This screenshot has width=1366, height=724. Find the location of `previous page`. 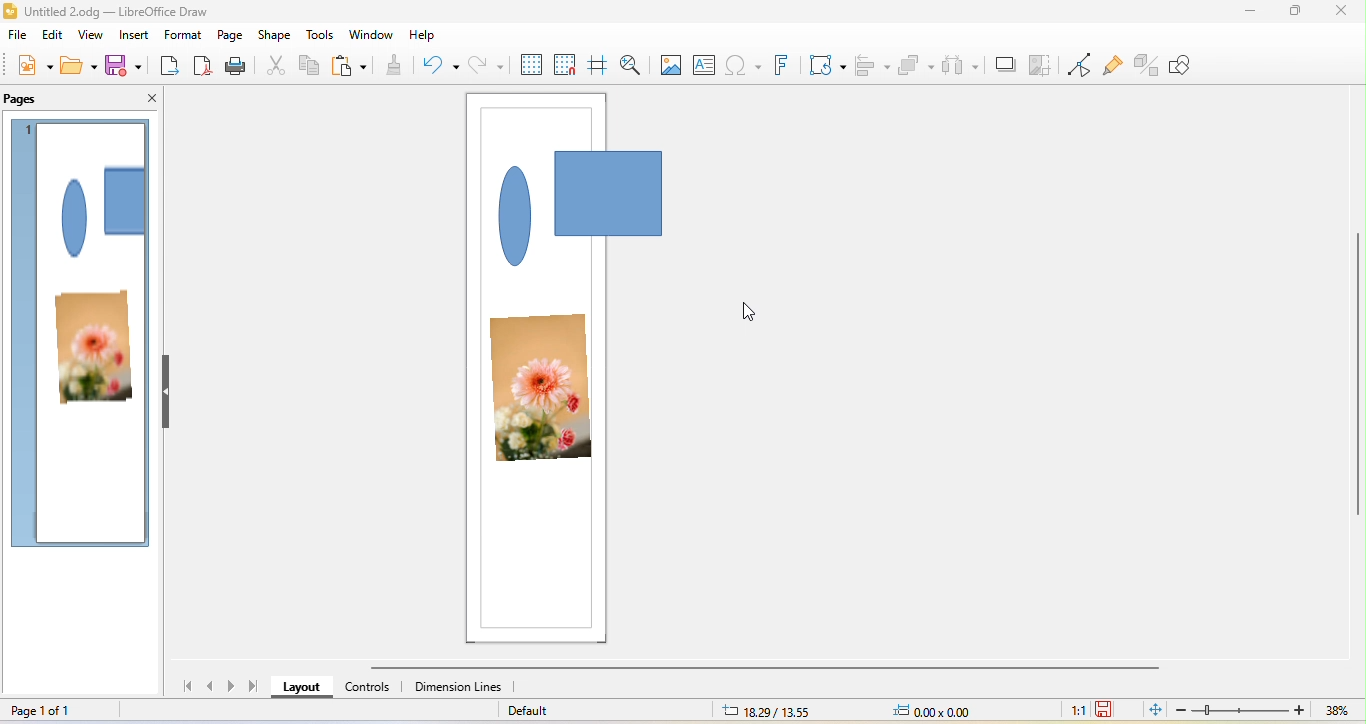

previous page is located at coordinates (214, 689).